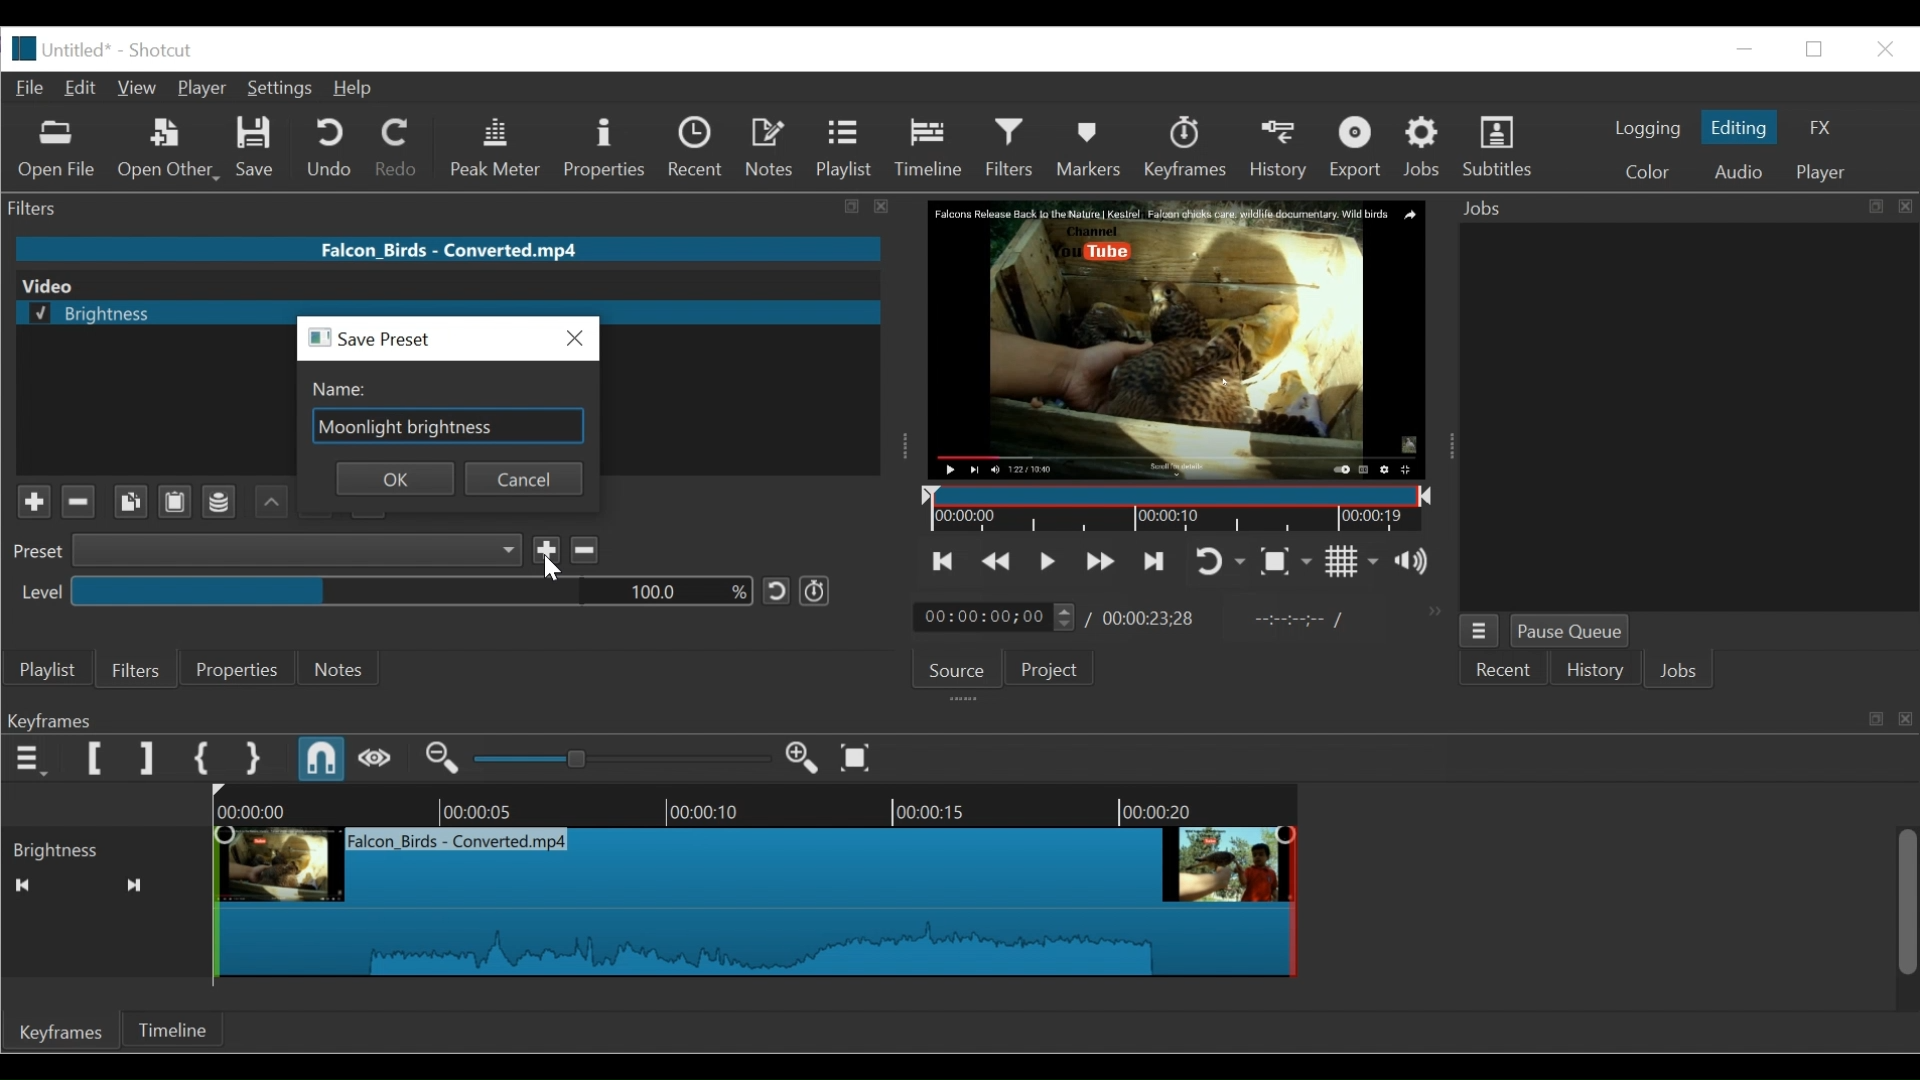 This screenshot has height=1080, width=1920. Describe the element at coordinates (401, 149) in the screenshot. I see `Redo` at that location.